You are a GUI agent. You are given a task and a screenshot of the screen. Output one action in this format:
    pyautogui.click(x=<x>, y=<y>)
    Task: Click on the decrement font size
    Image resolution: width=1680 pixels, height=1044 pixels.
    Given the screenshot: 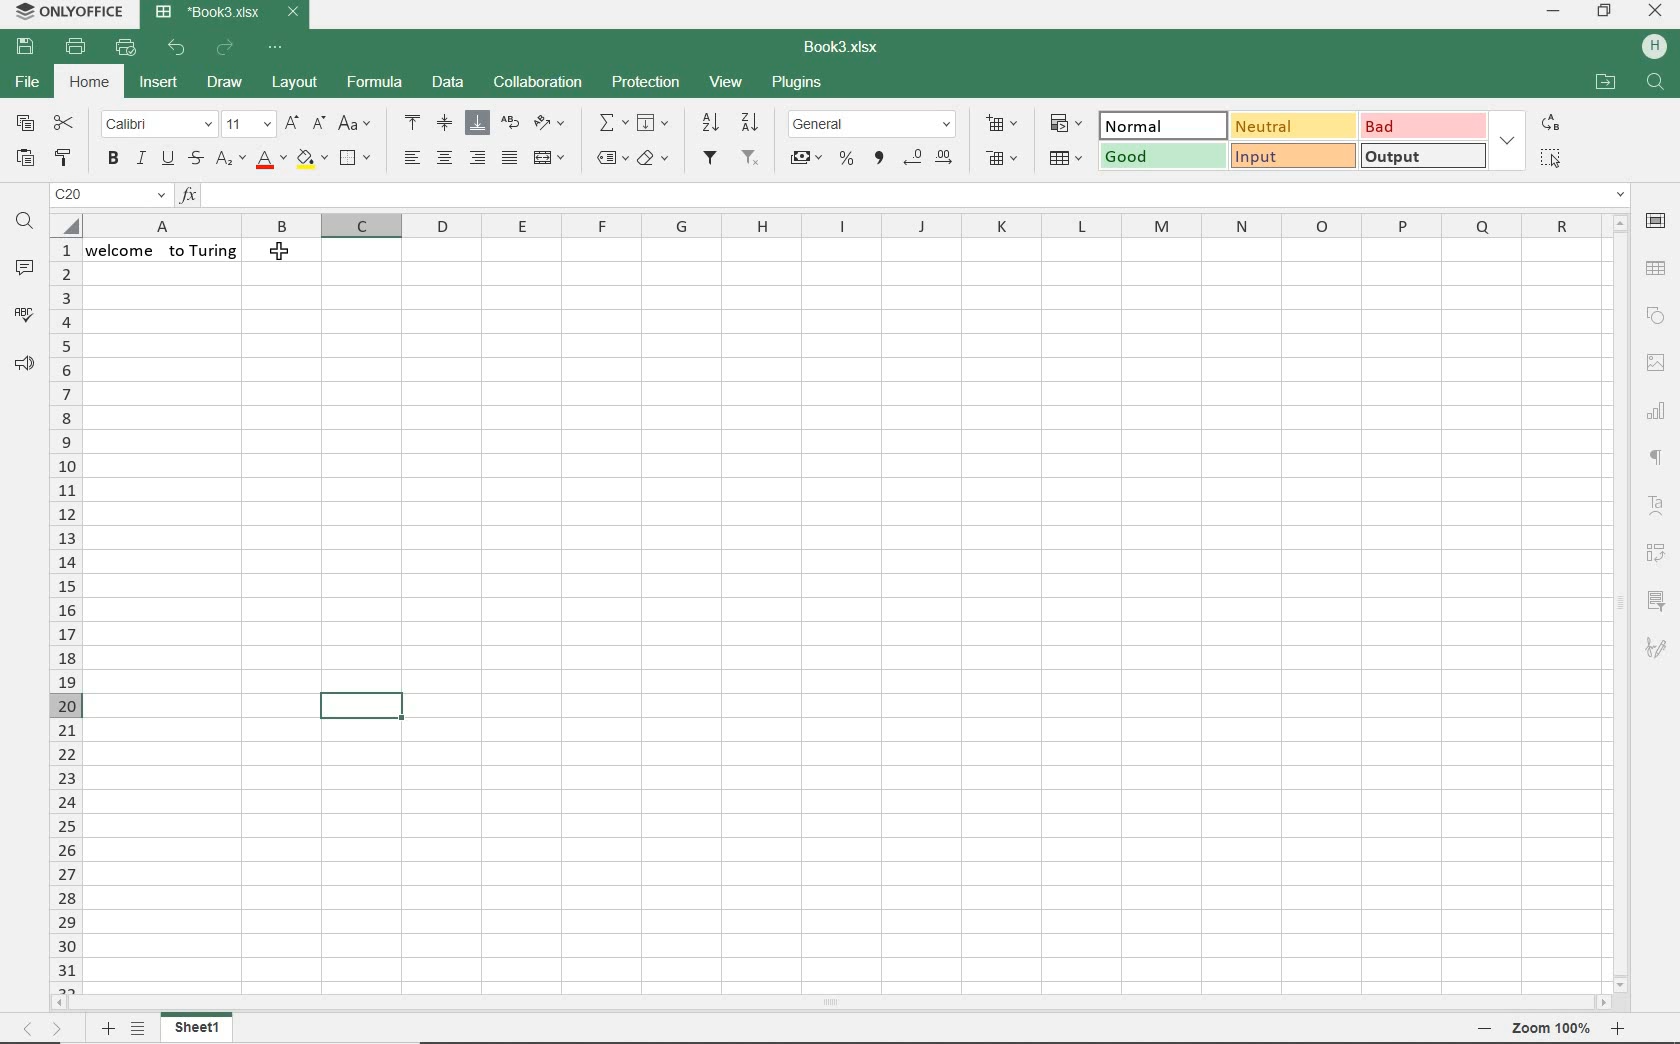 What is the action you would take?
    pyautogui.click(x=317, y=123)
    